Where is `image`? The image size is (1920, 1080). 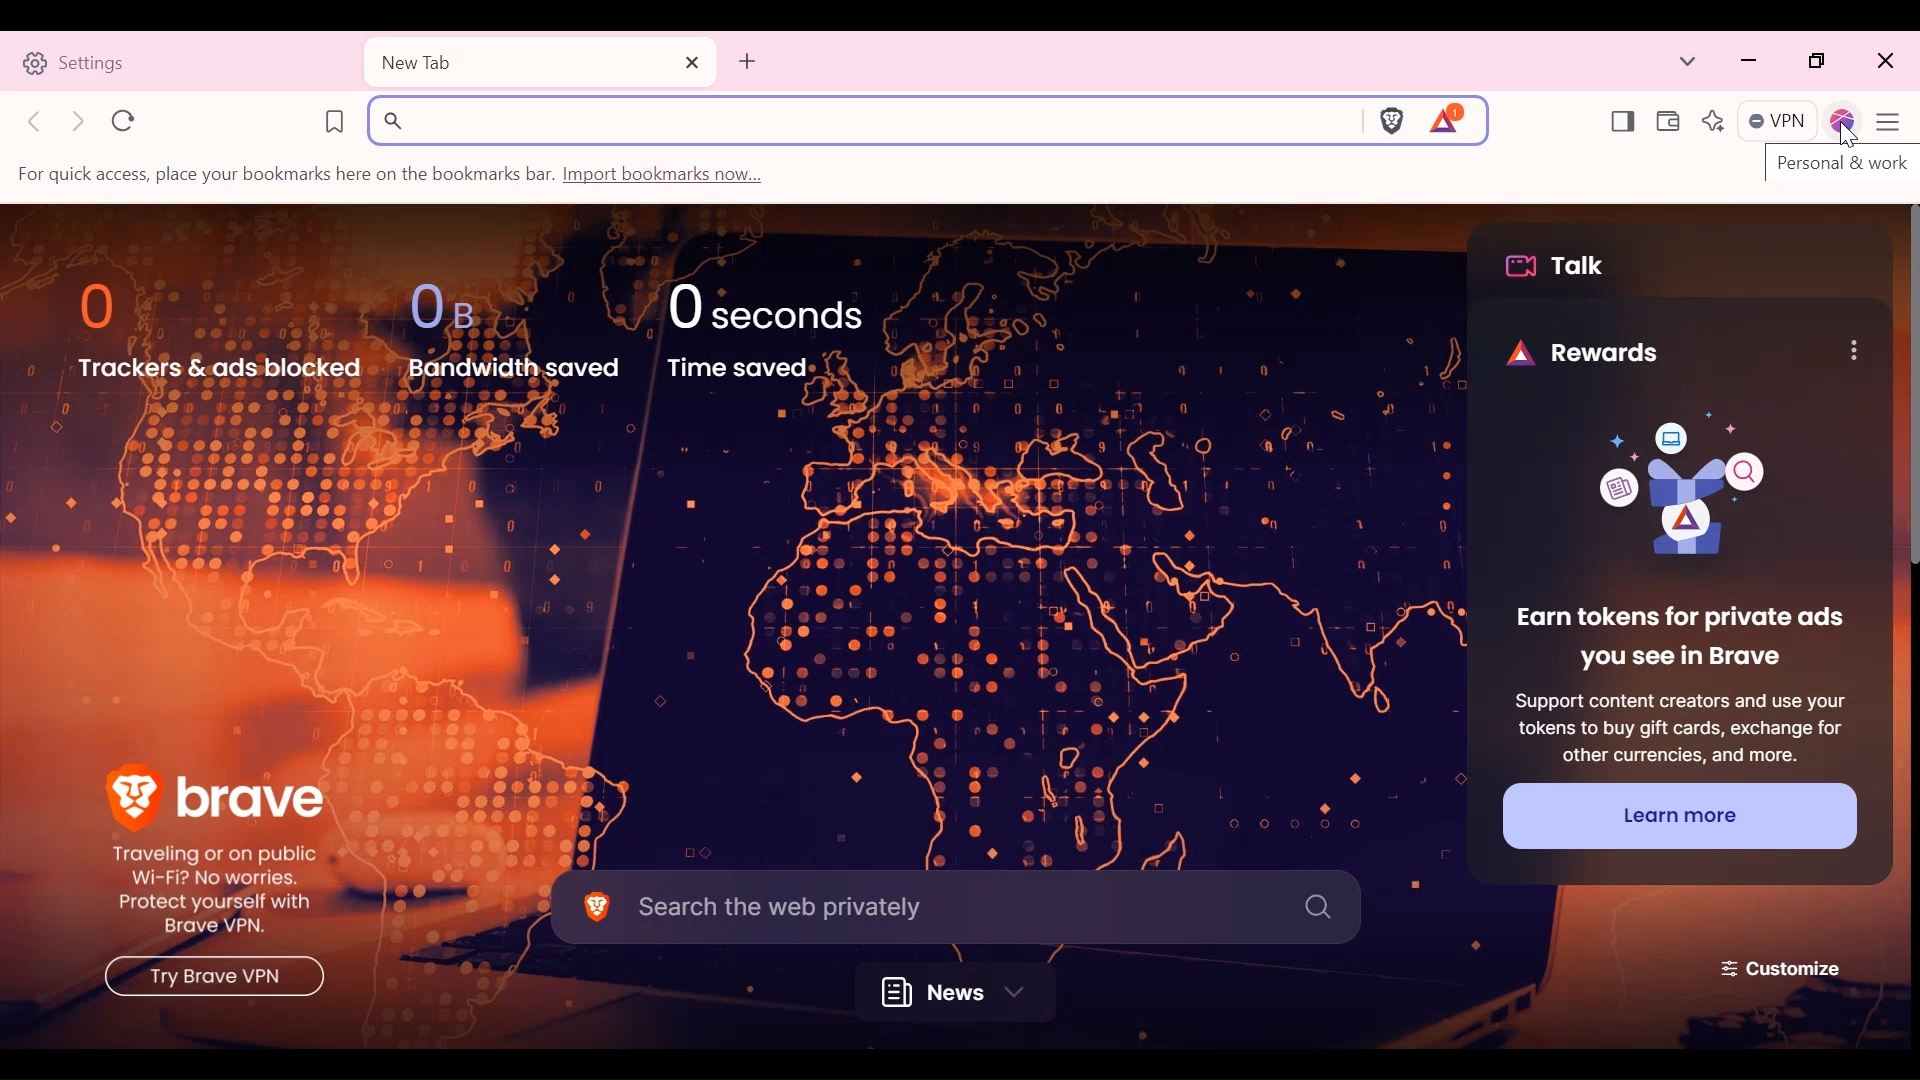 image is located at coordinates (1668, 491).